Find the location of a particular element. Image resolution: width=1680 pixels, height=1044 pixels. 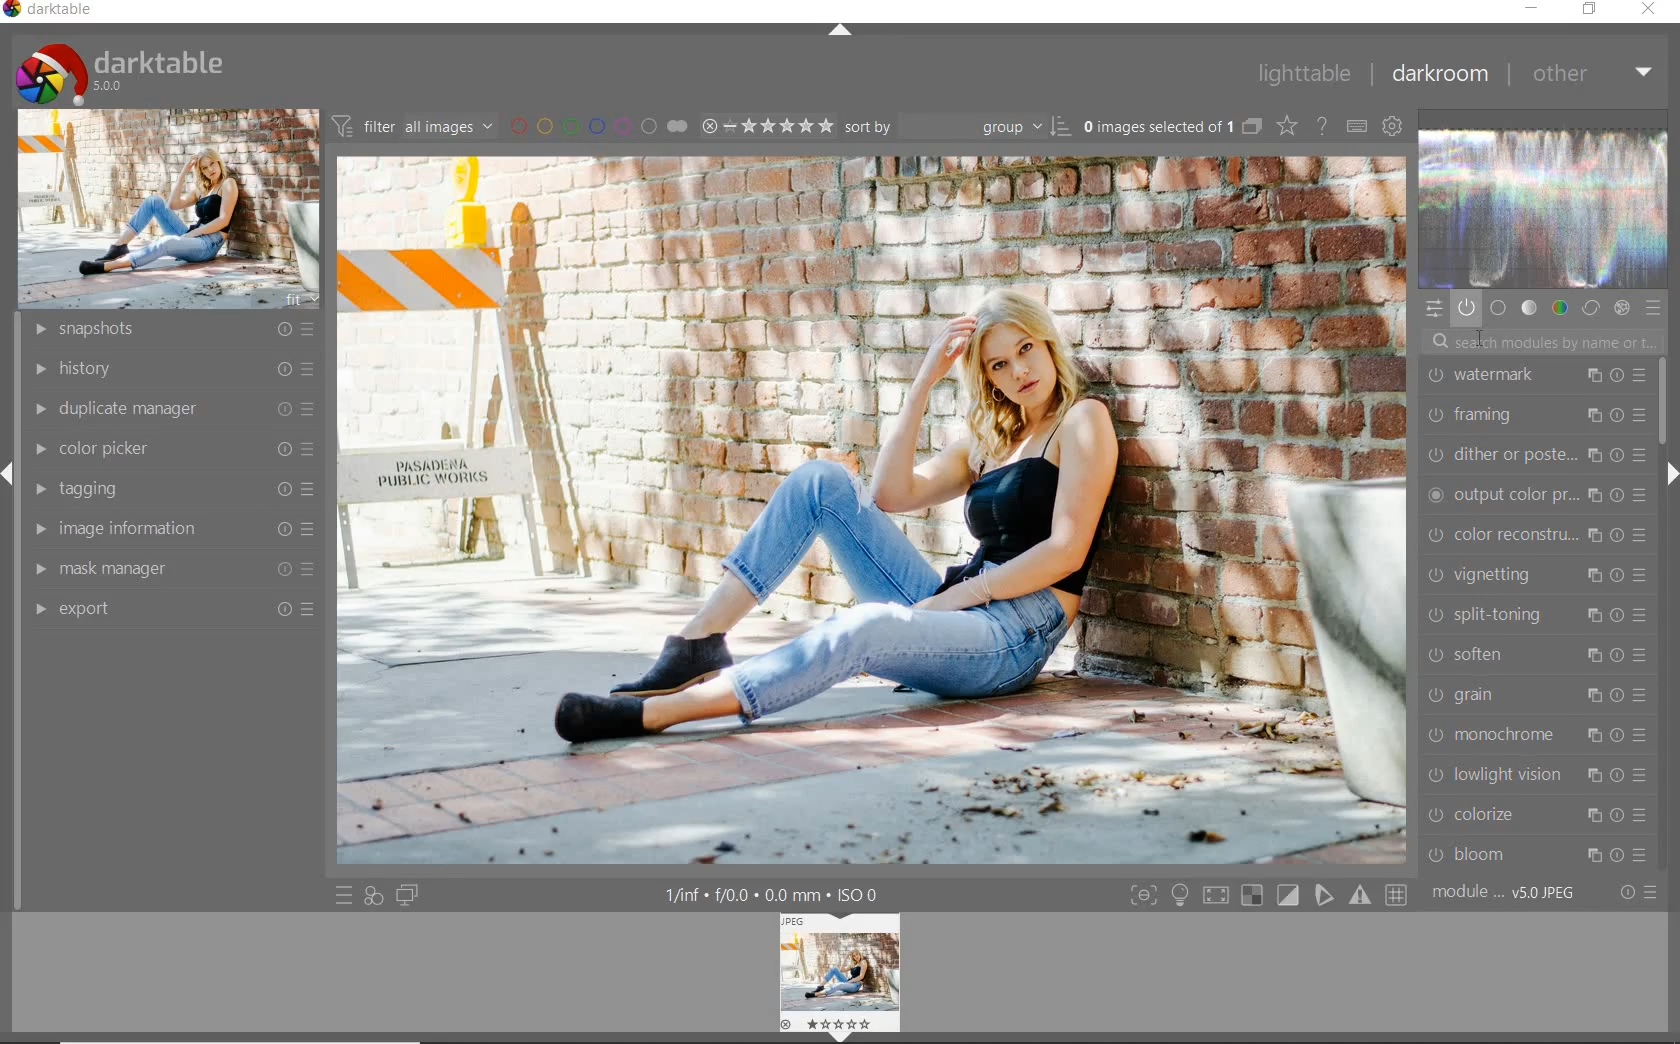

minimize is located at coordinates (1532, 10).